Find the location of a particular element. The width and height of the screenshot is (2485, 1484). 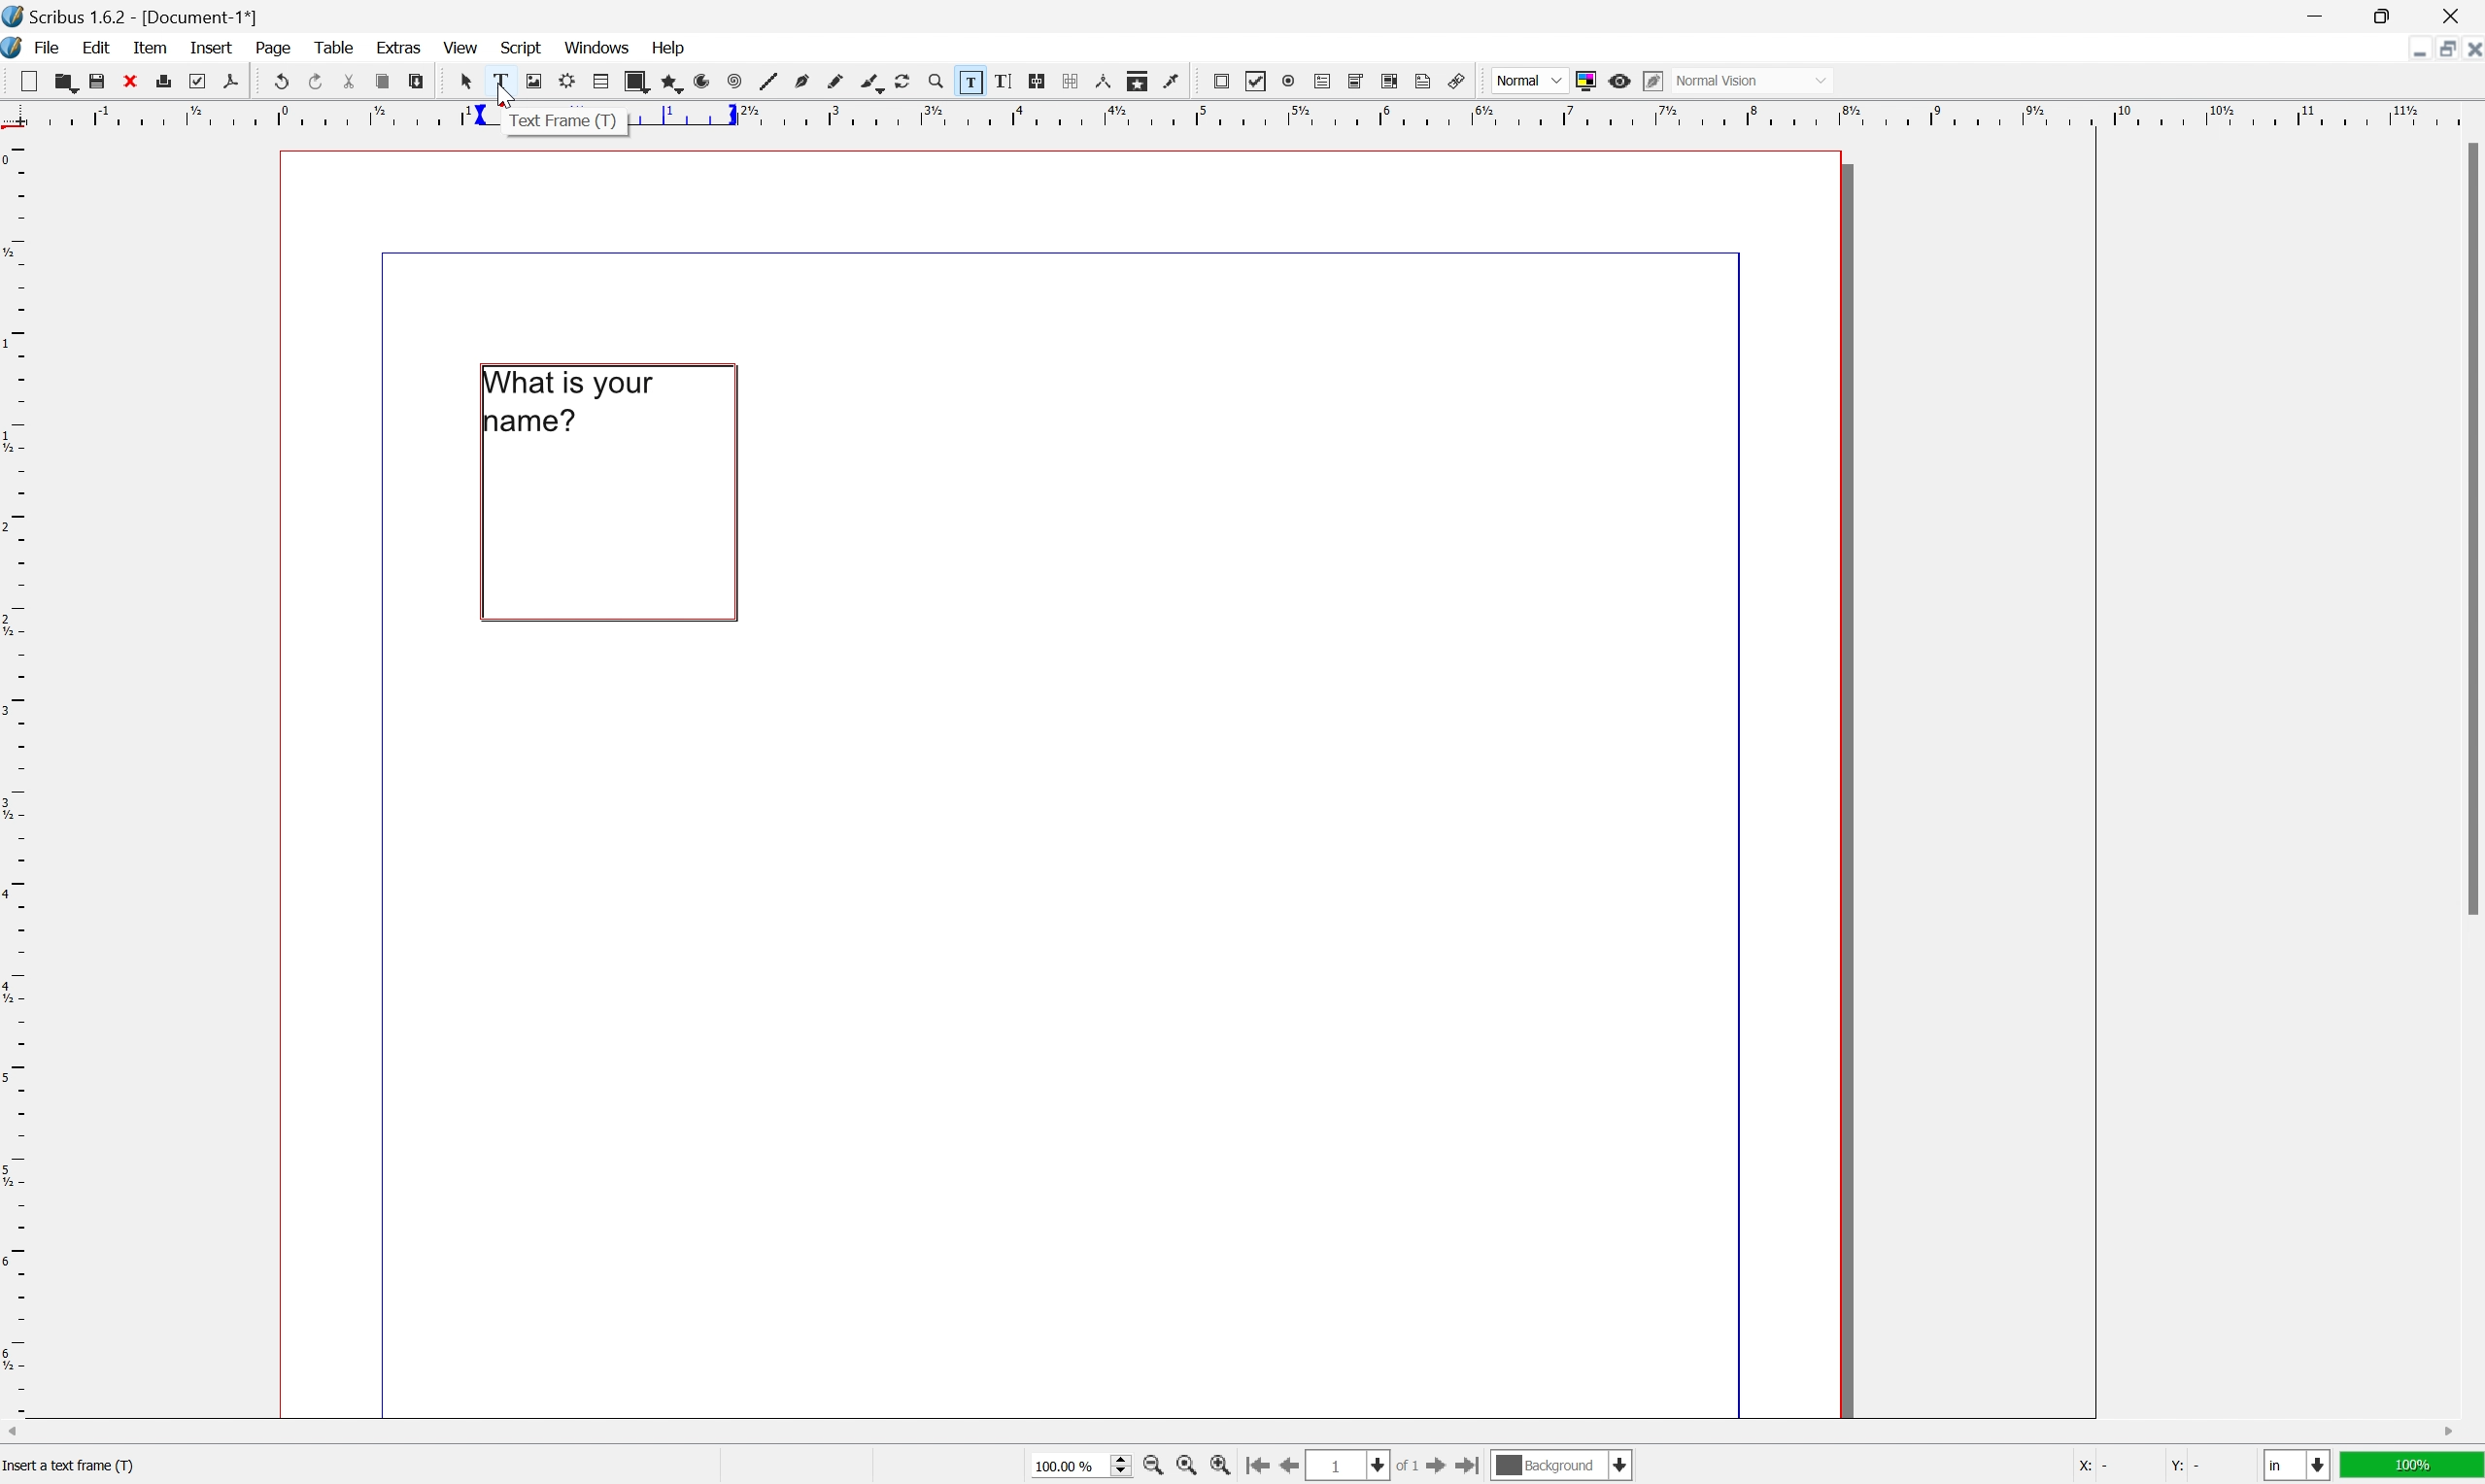

application logo is located at coordinates (16, 50).